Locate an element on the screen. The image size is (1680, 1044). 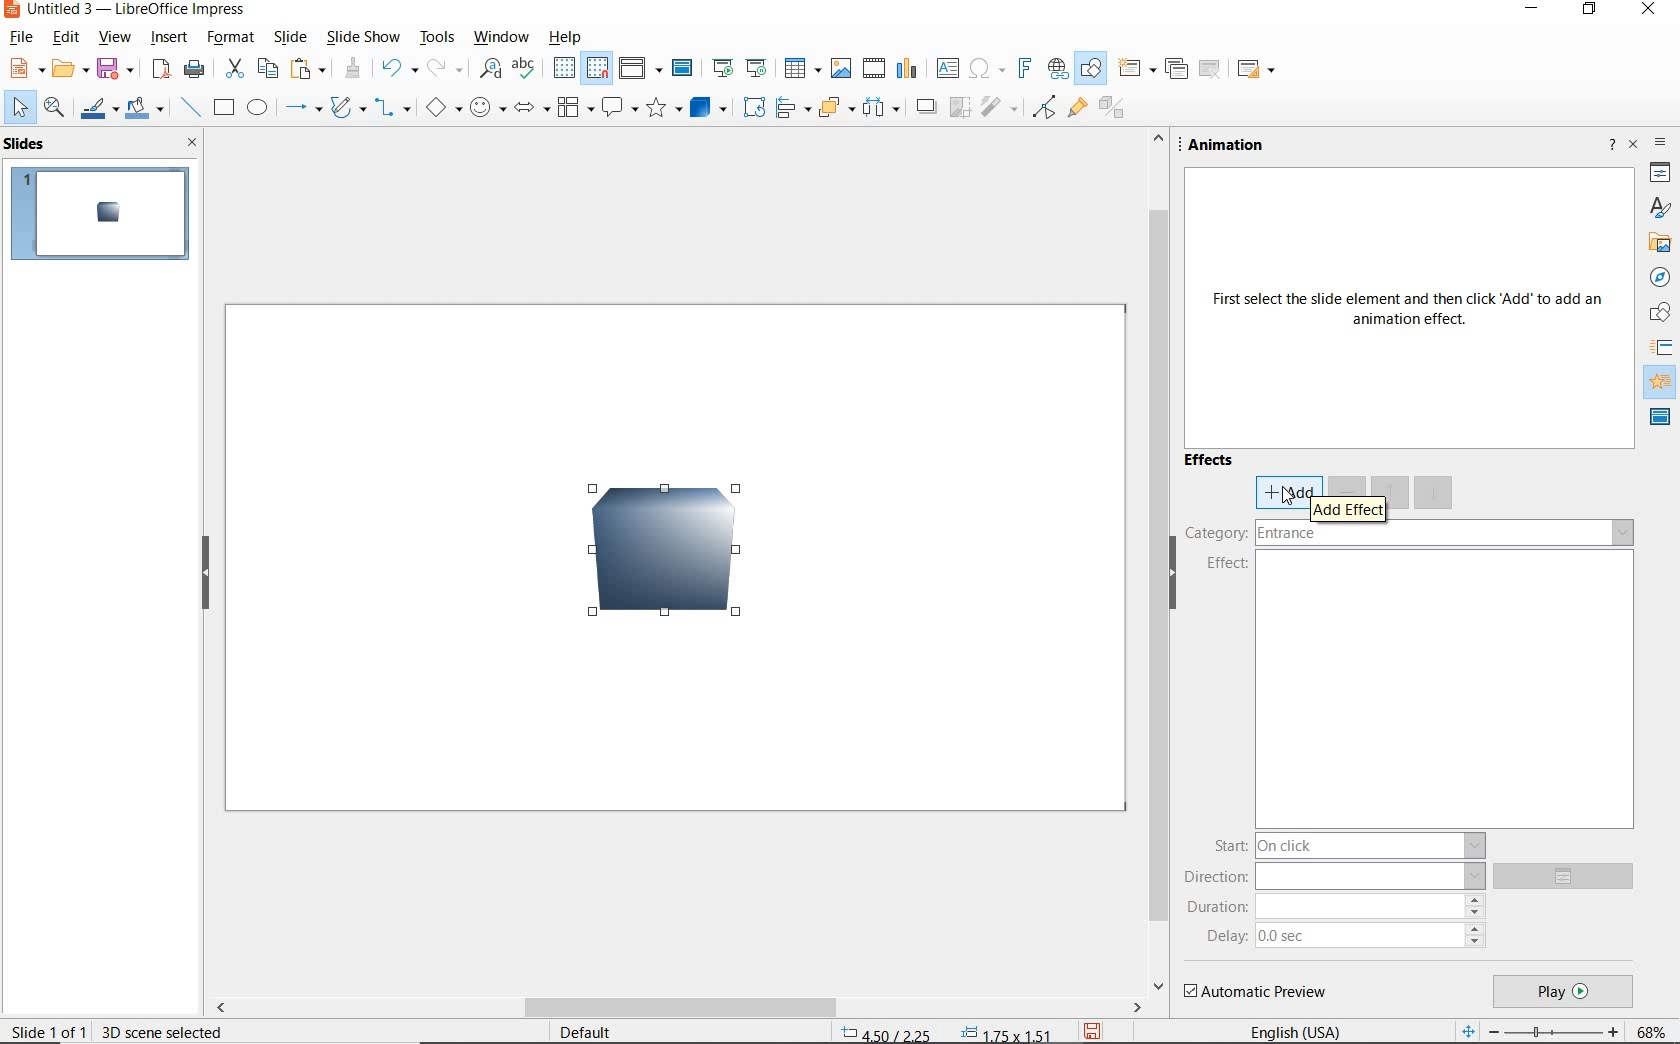
file name is located at coordinates (128, 11).